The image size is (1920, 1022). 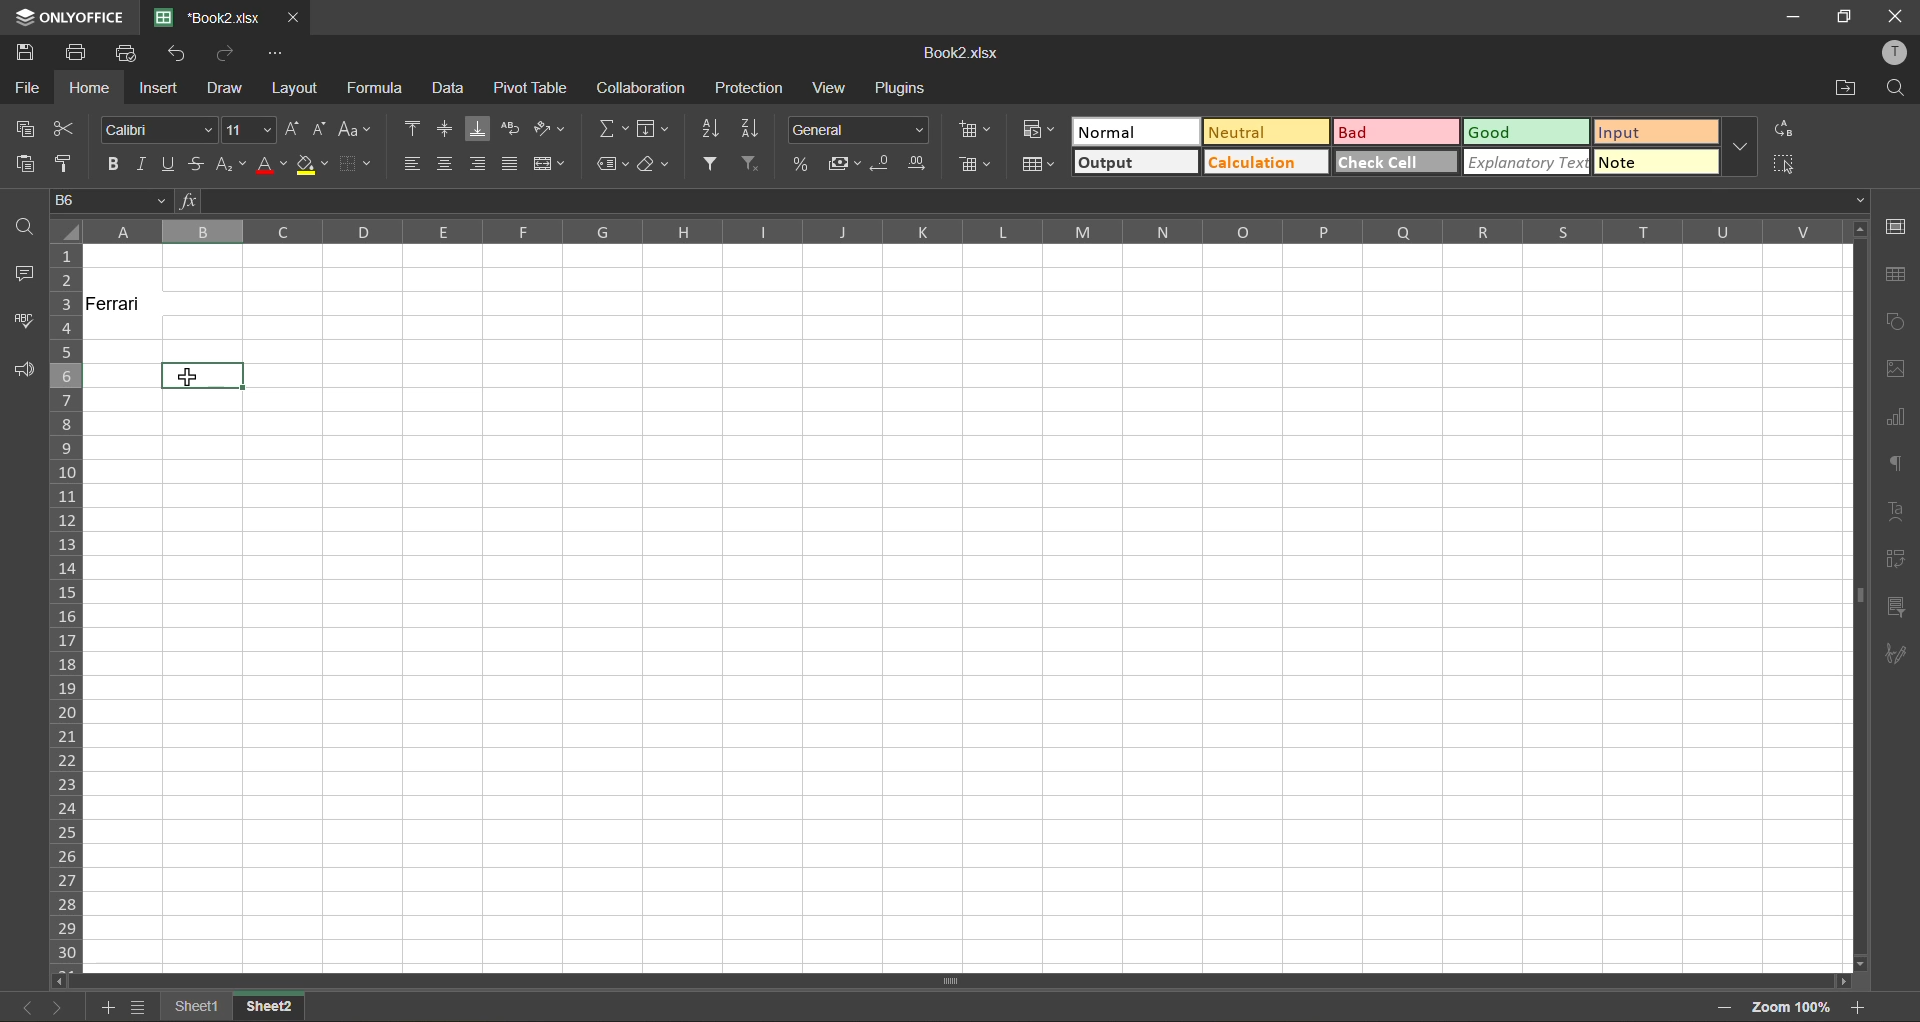 What do you see at coordinates (313, 164) in the screenshot?
I see `fill color` at bounding box center [313, 164].